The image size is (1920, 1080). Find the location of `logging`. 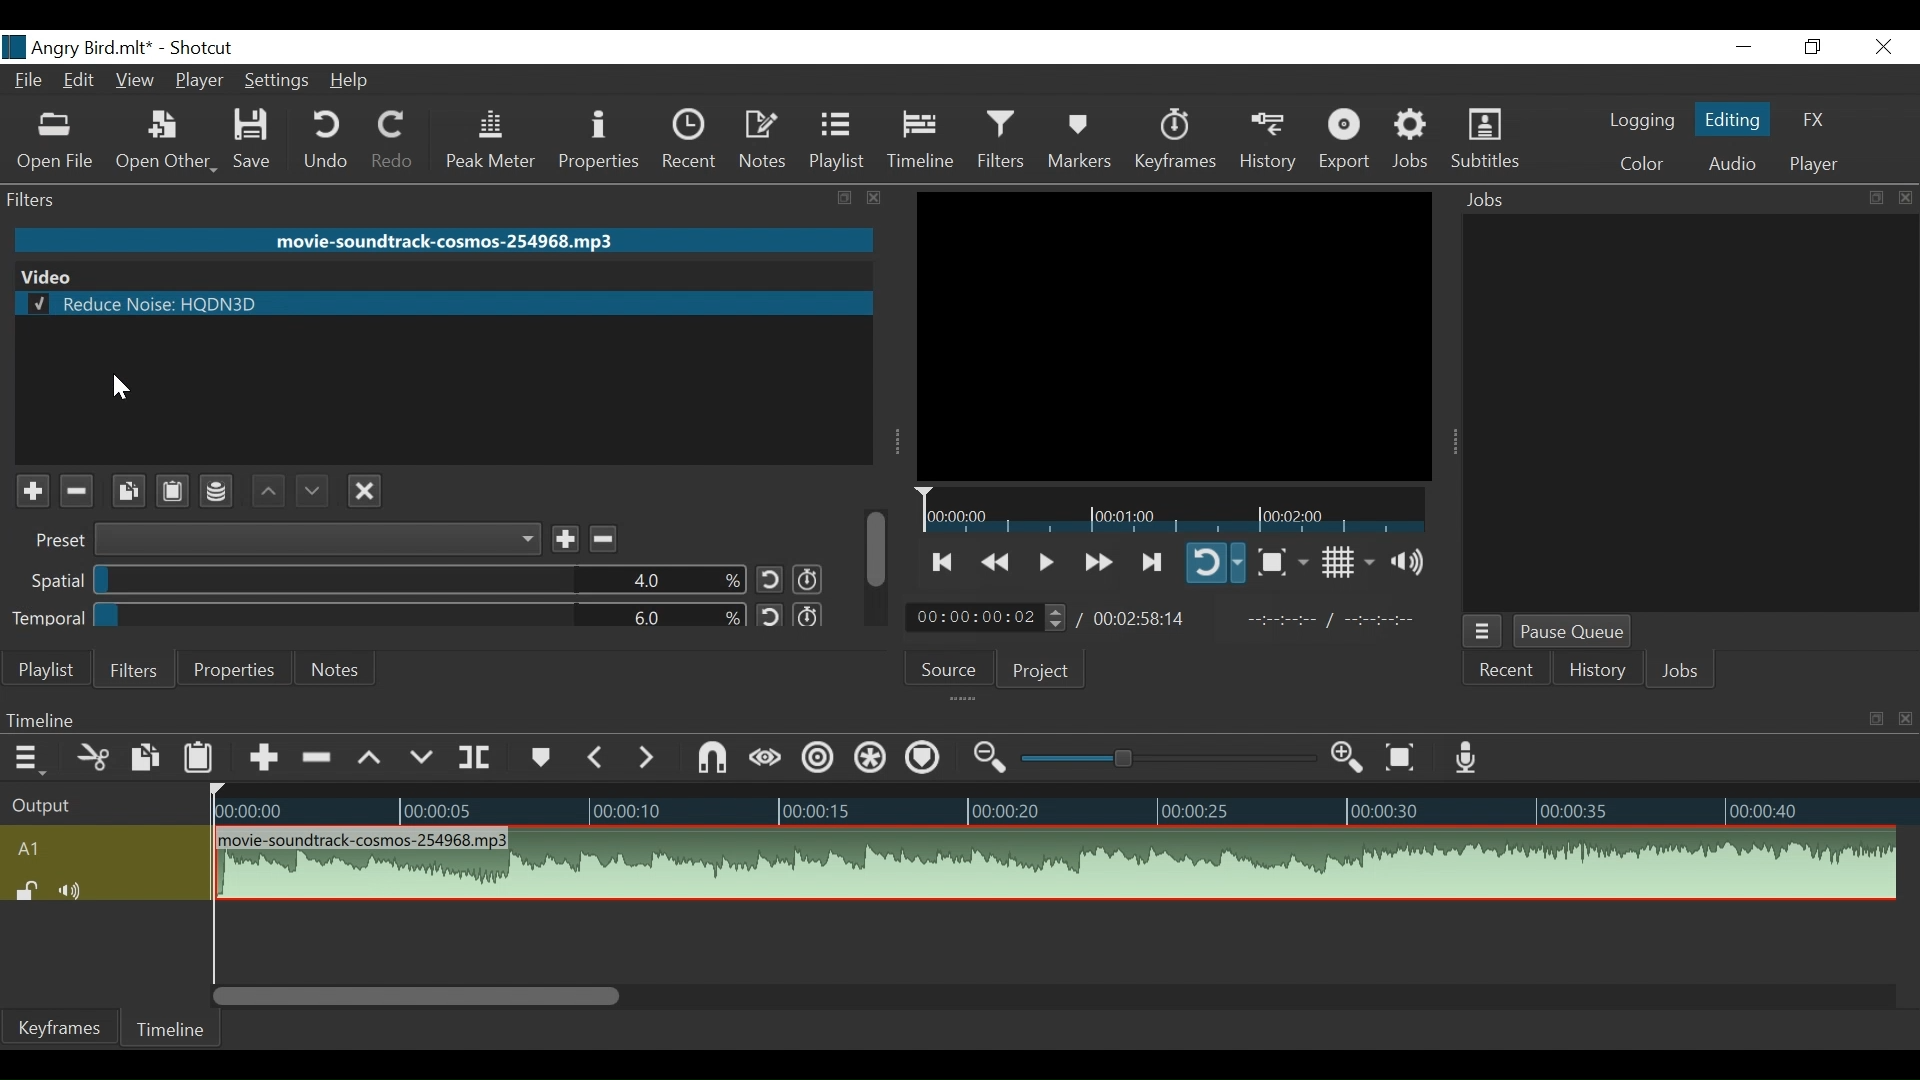

logging is located at coordinates (1639, 123).